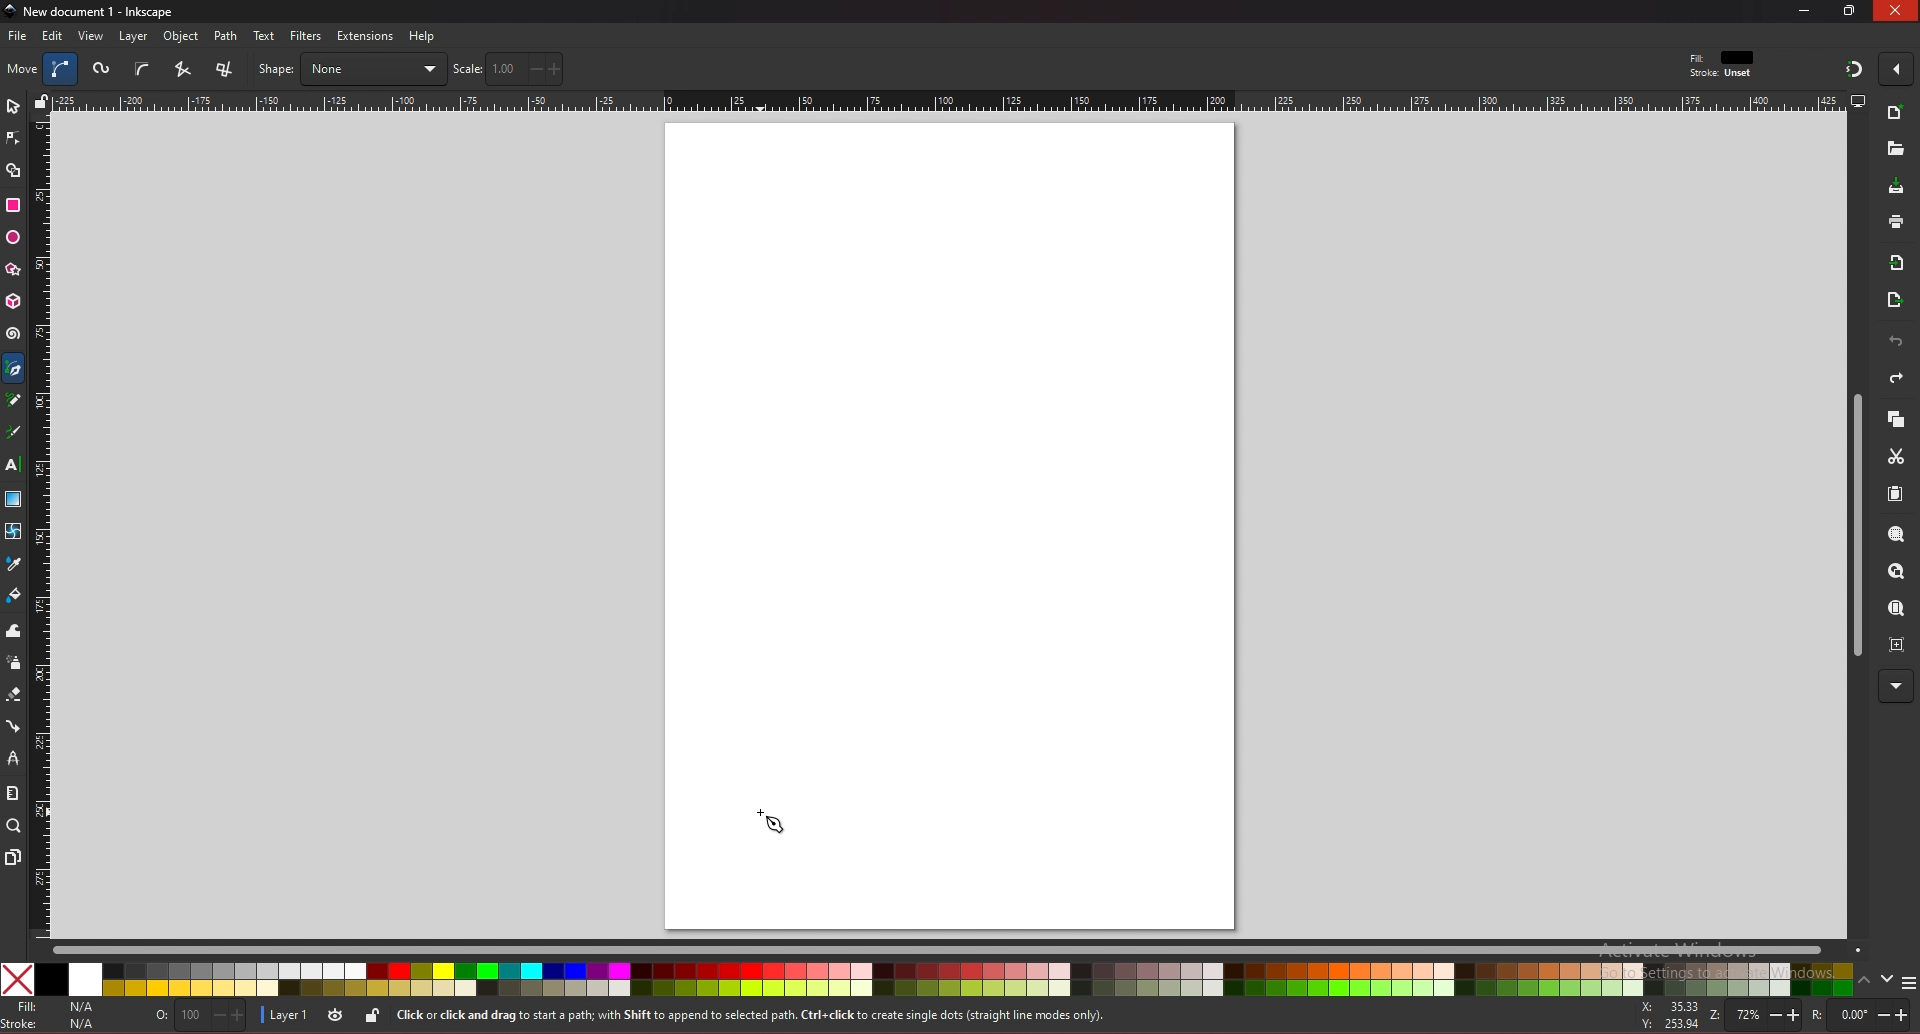  What do you see at coordinates (1895, 610) in the screenshot?
I see `zoom page` at bounding box center [1895, 610].